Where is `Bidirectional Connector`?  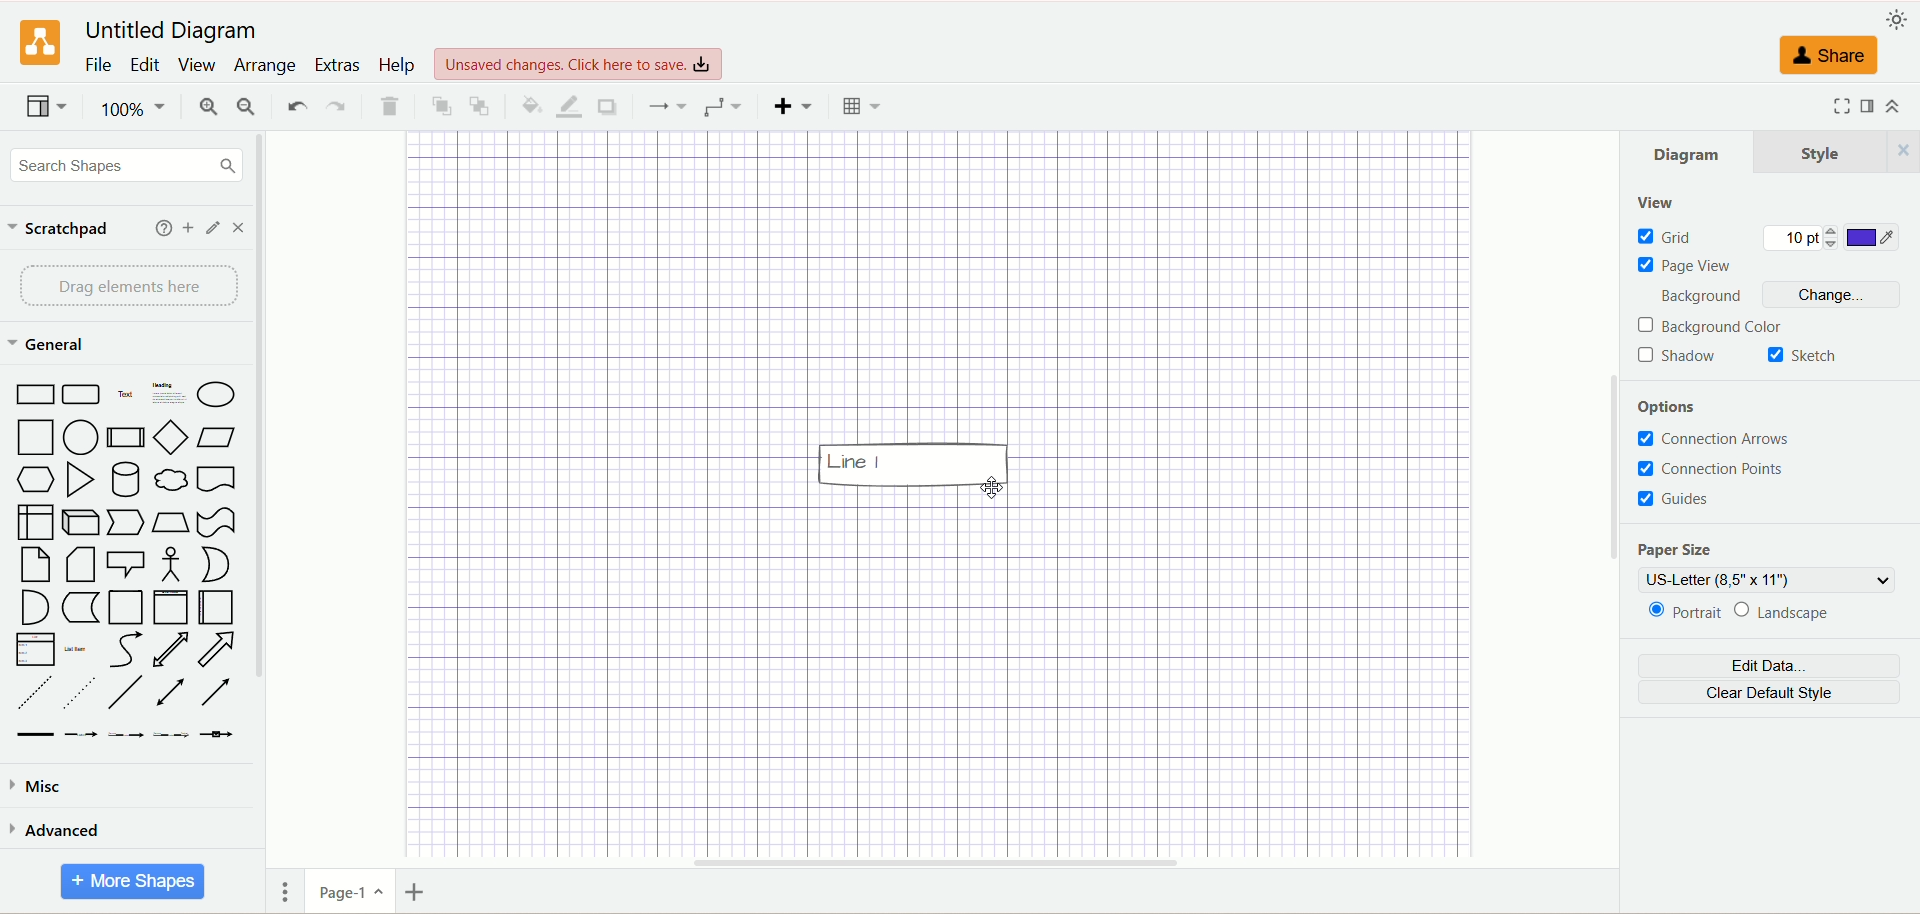 Bidirectional Connector is located at coordinates (171, 692).